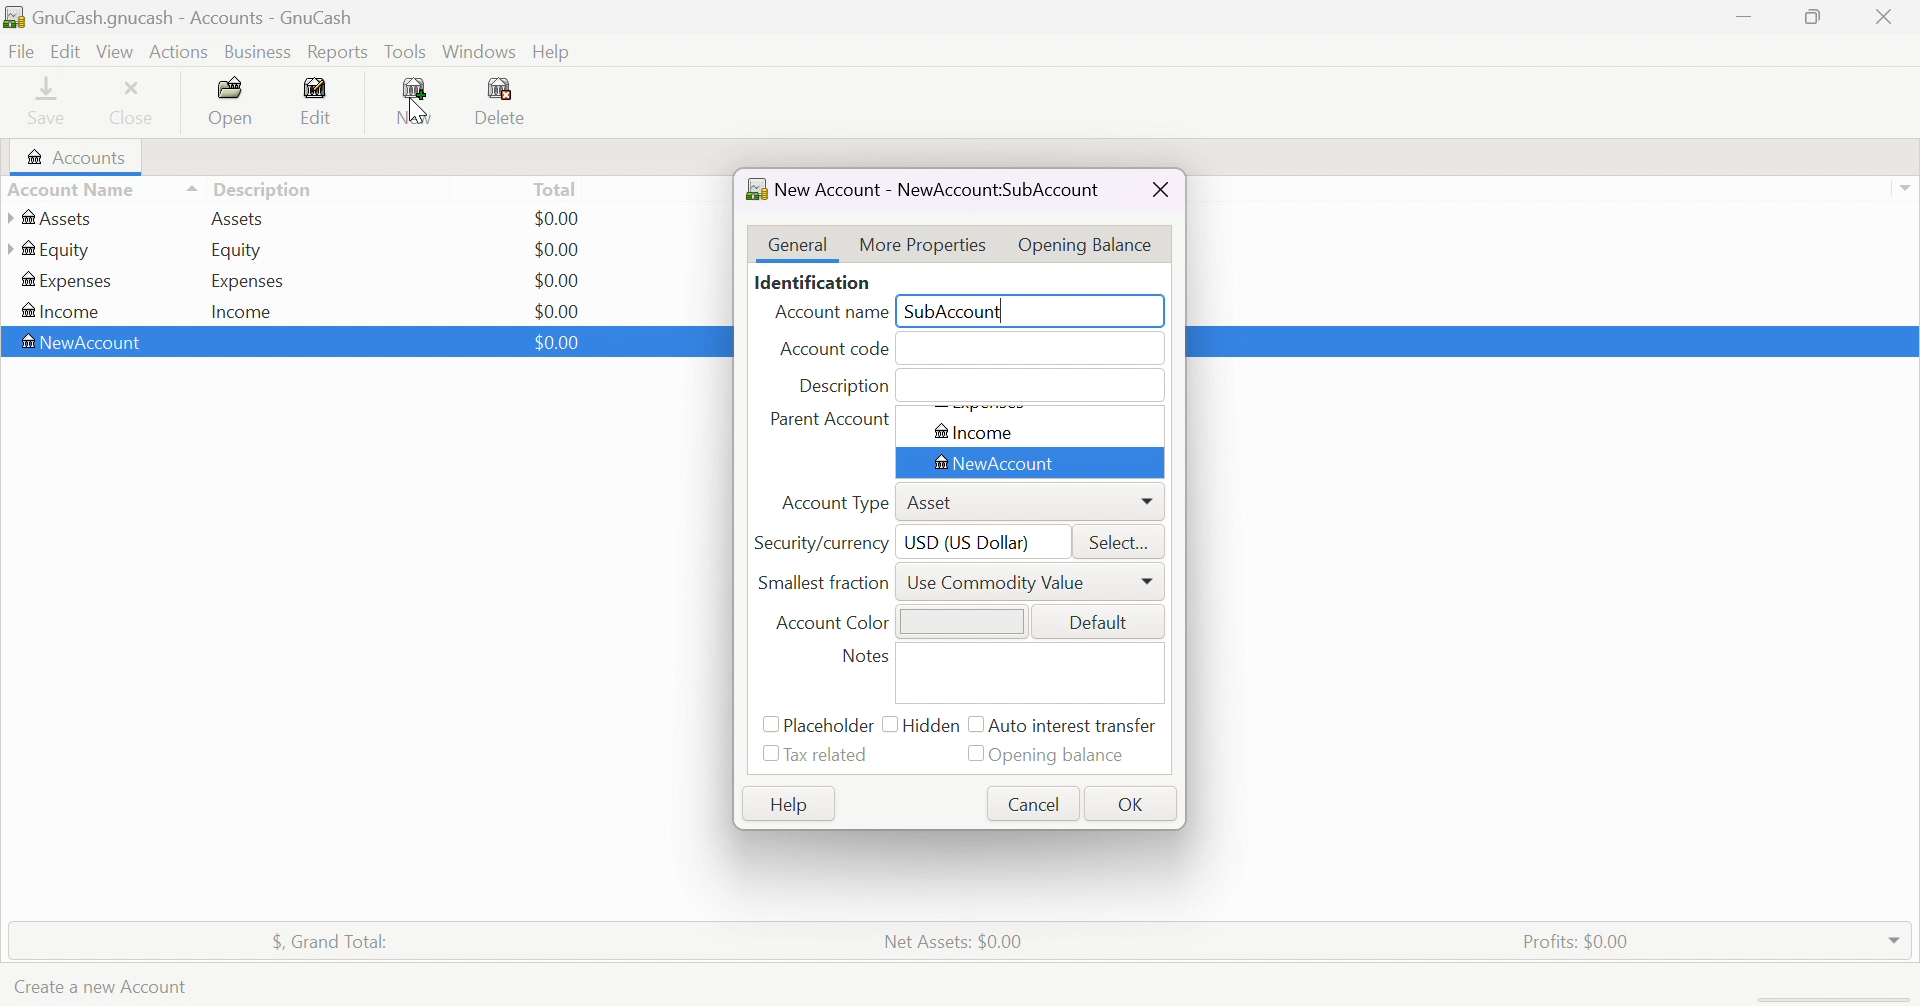 The width and height of the screenshot is (1920, 1006). Describe the element at coordinates (865, 657) in the screenshot. I see `Notes` at that location.